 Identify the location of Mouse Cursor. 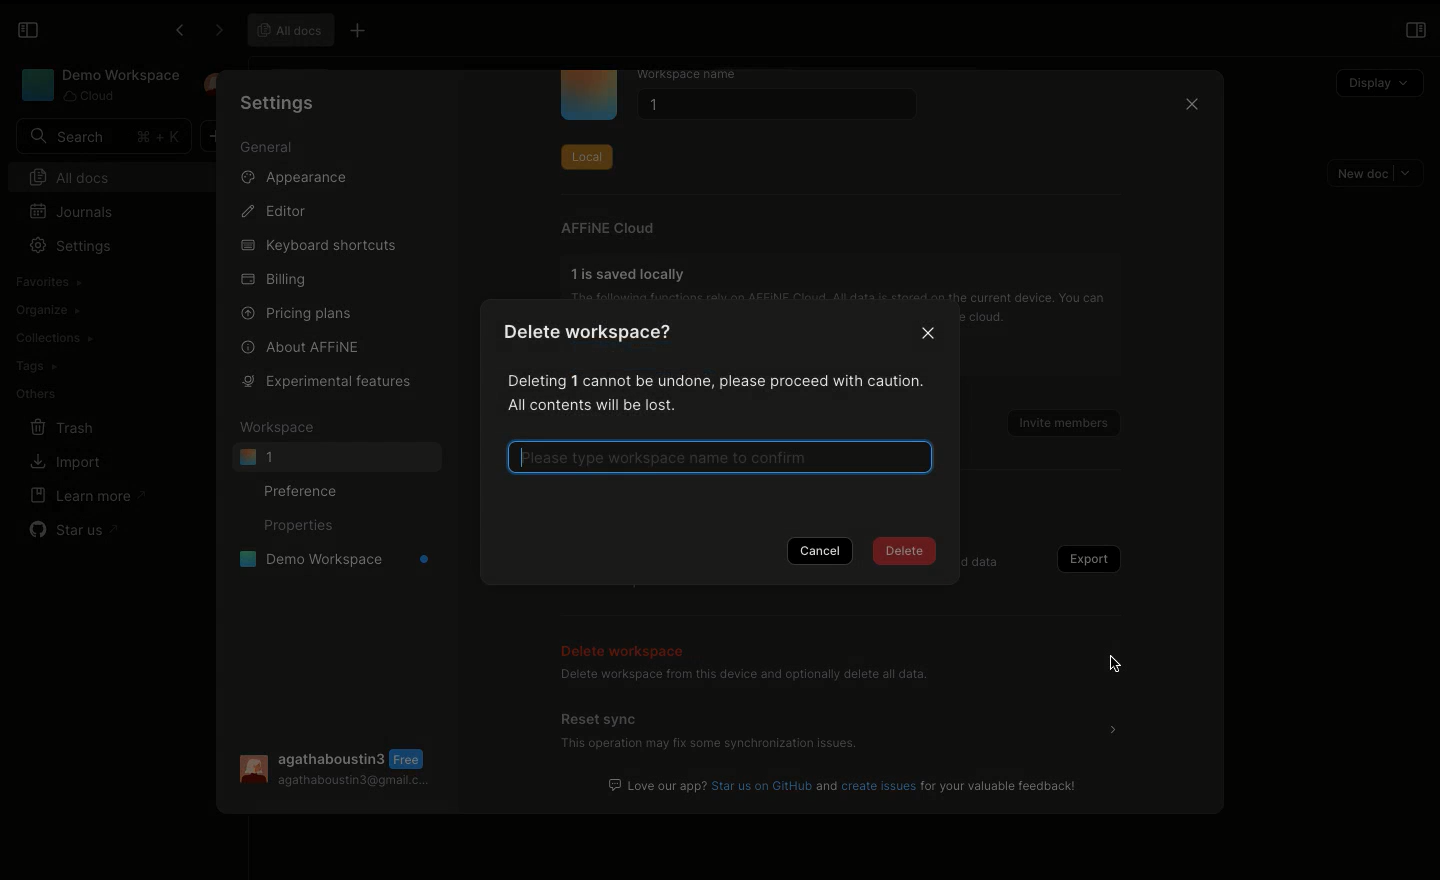
(1116, 666).